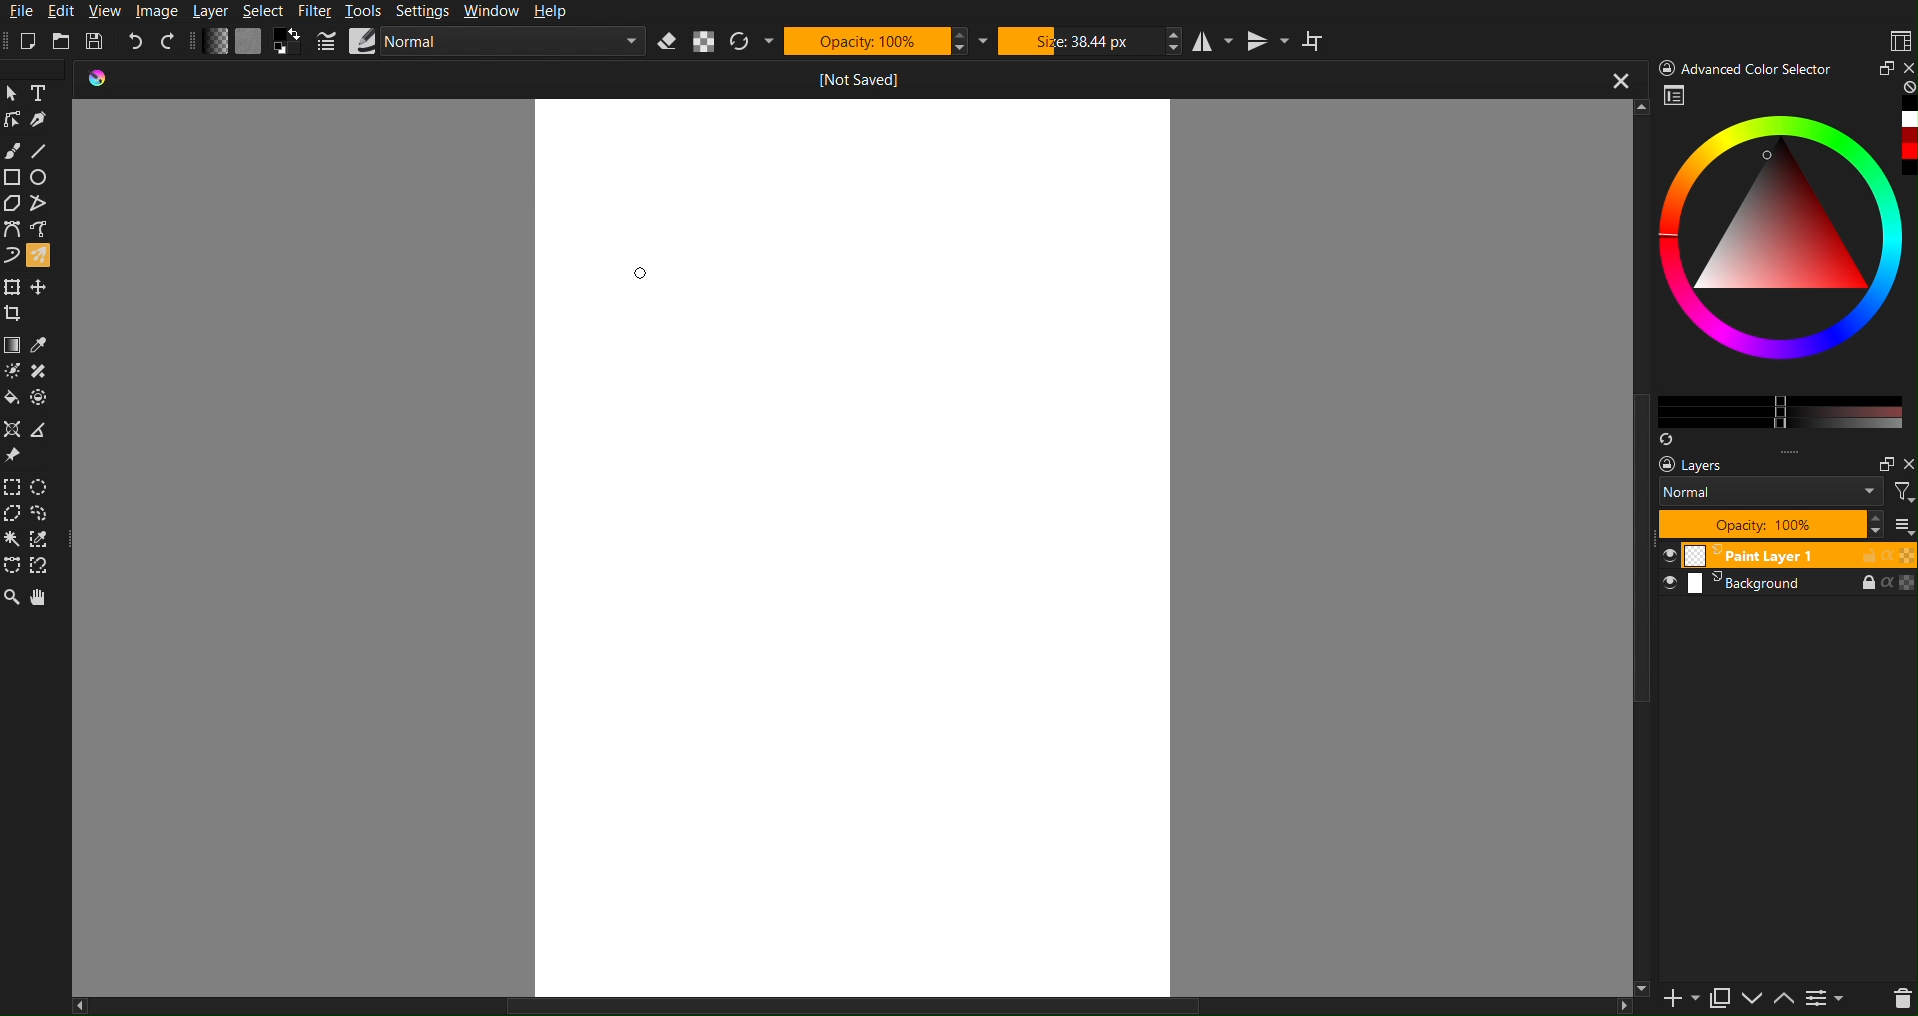 This screenshot has width=1918, height=1016. What do you see at coordinates (12, 372) in the screenshot?
I see `Colorise Mask` at bounding box center [12, 372].